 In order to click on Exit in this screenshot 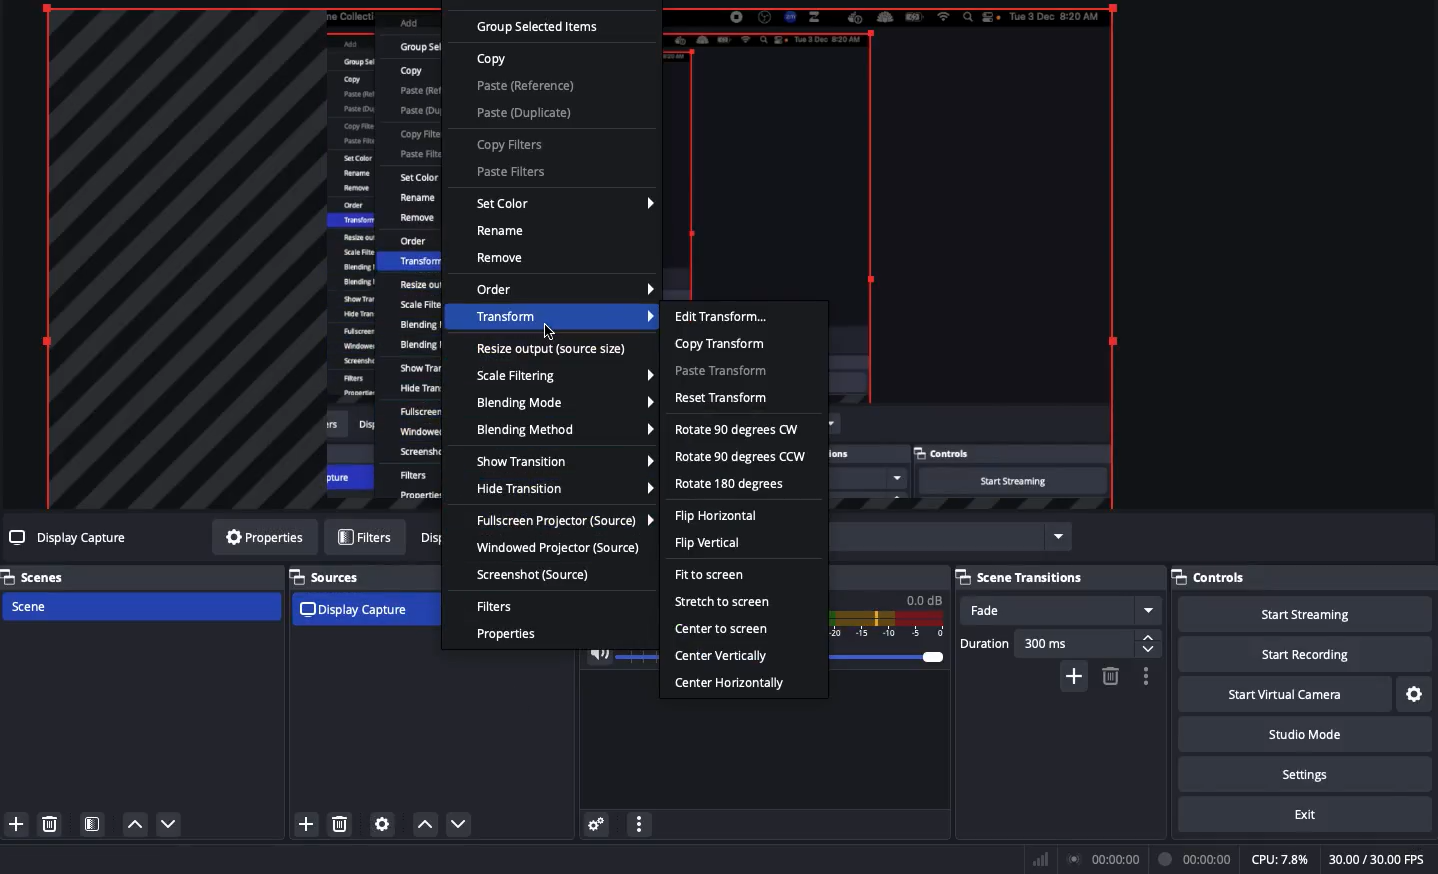, I will do `click(1304, 817)`.